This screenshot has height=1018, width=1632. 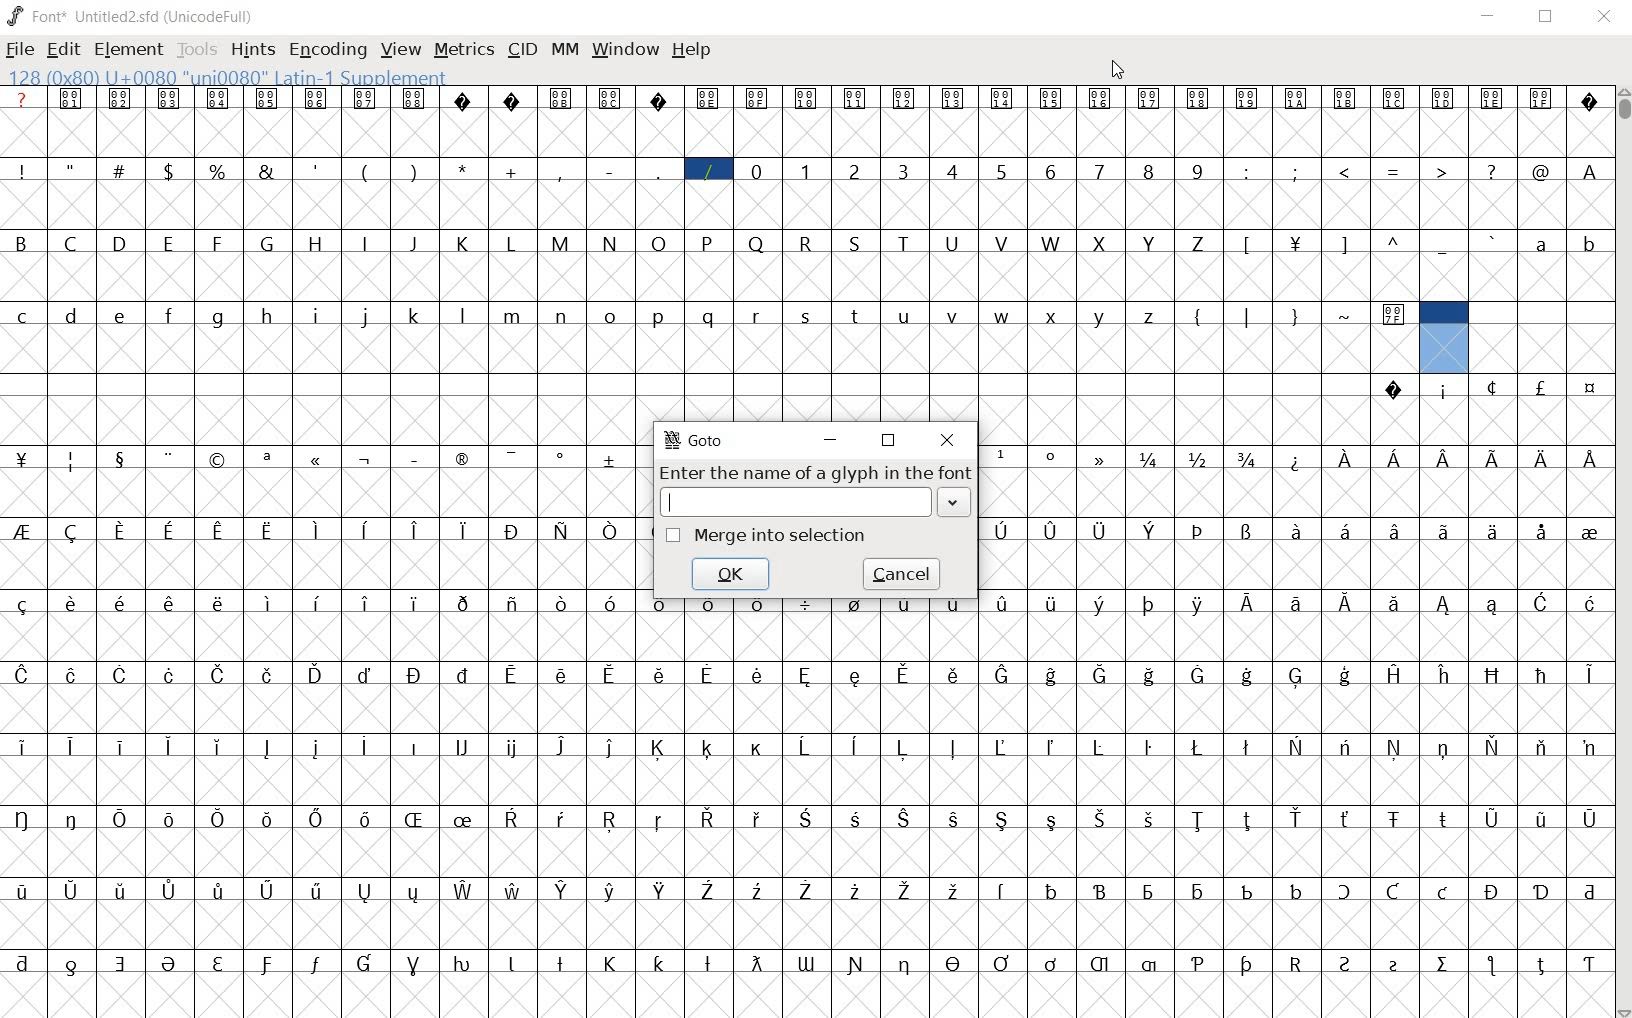 I want to click on Symbol, so click(x=1250, y=459).